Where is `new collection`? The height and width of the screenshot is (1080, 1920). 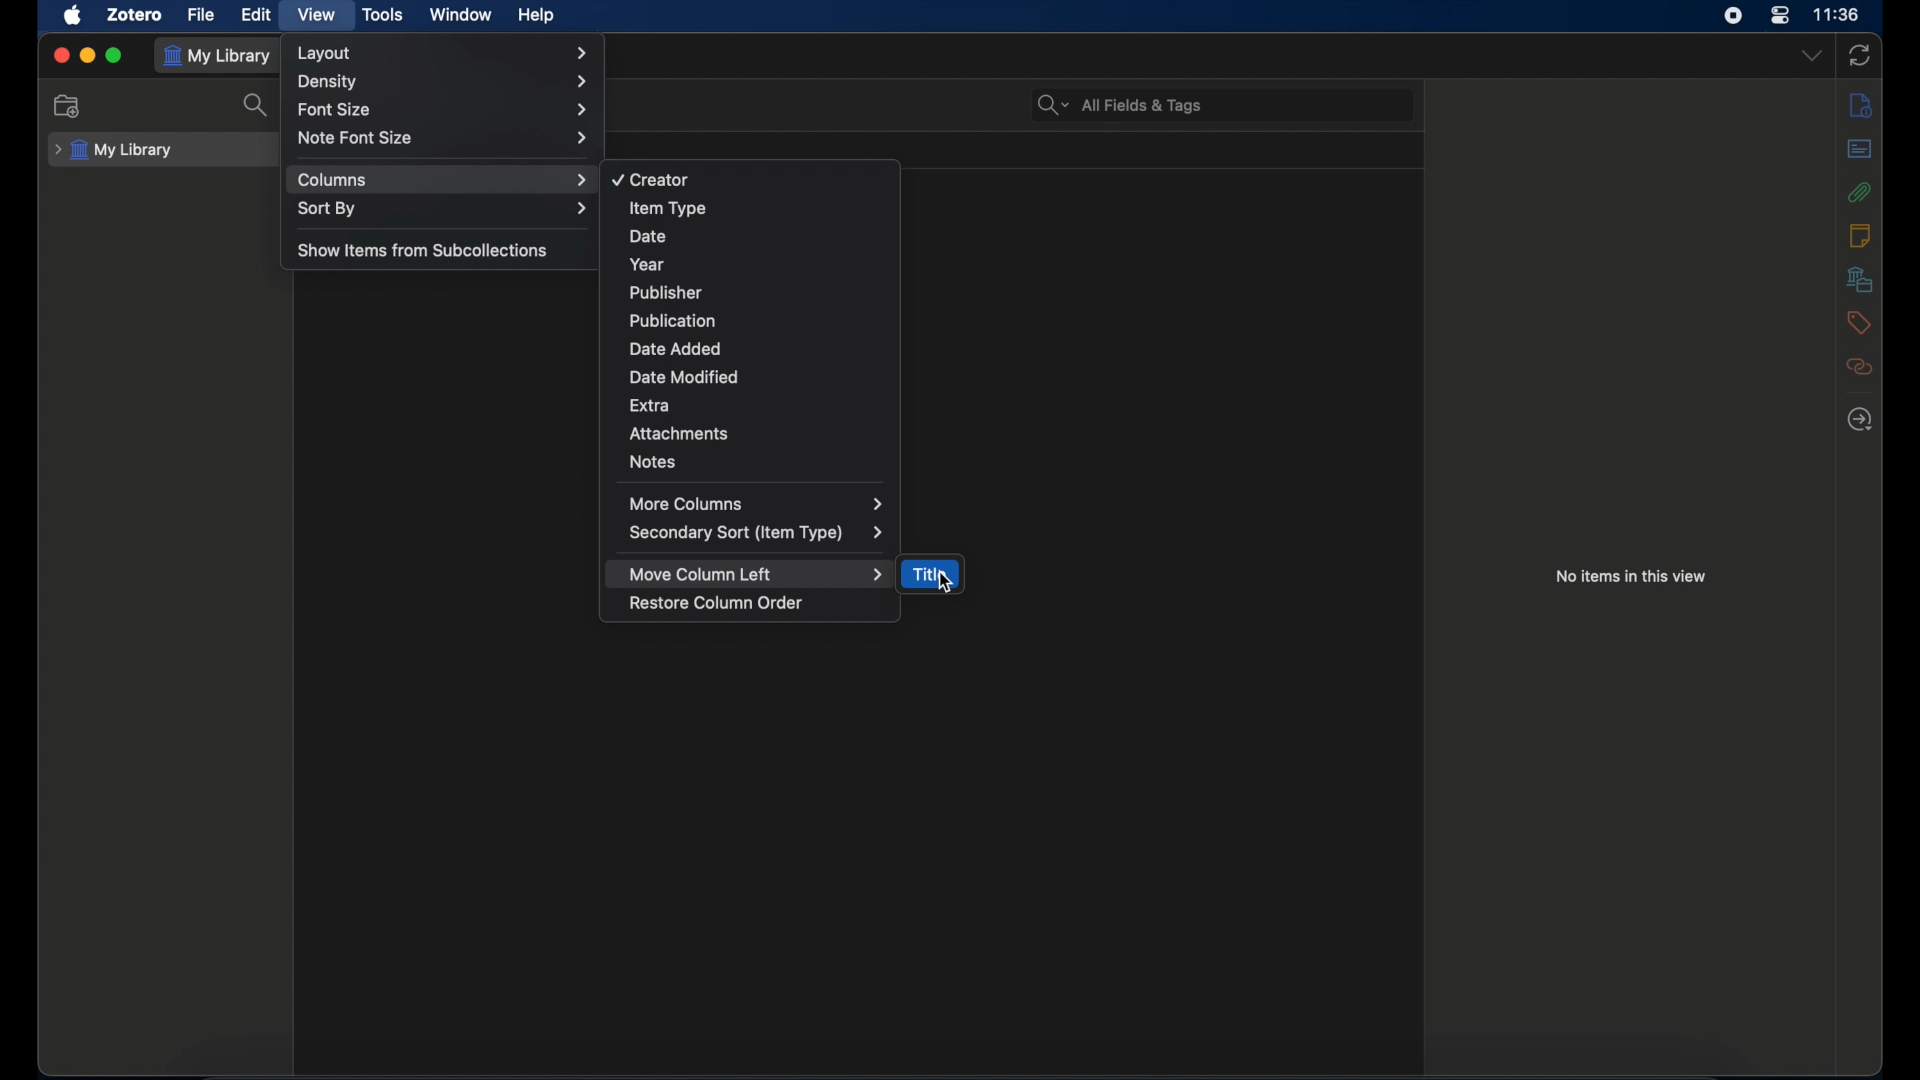
new collection is located at coordinates (70, 107).